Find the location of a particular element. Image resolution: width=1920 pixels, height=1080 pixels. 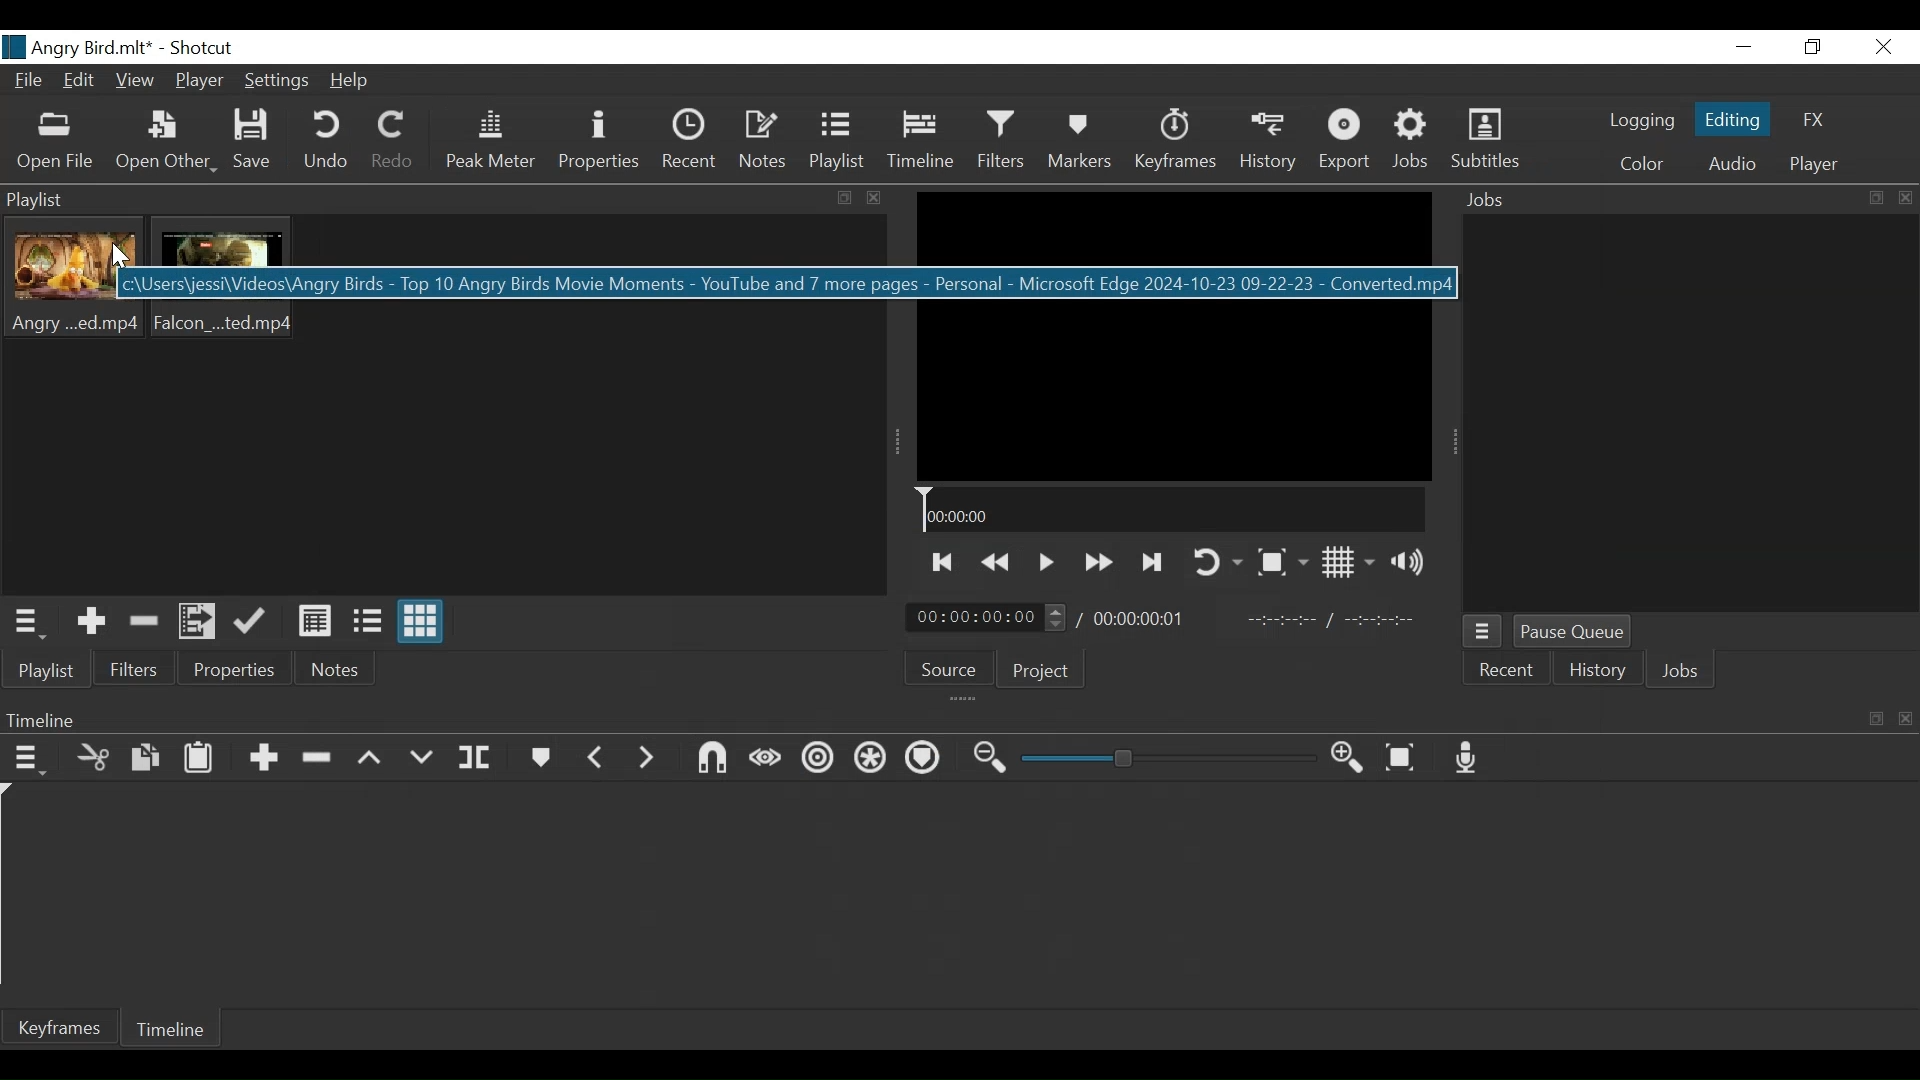

Ripple is located at coordinates (815, 760).